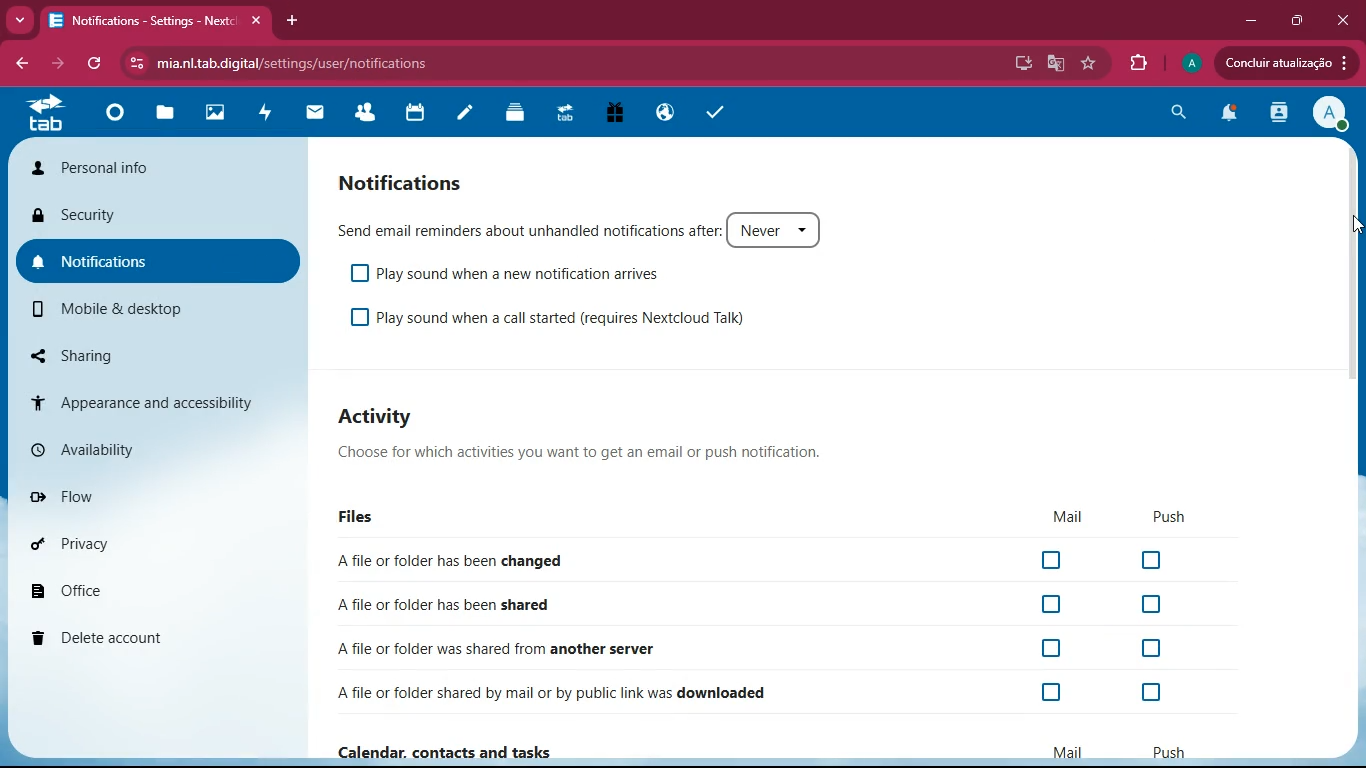 Image resolution: width=1366 pixels, height=768 pixels. Describe the element at coordinates (1175, 112) in the screenshot. I see `search` at that location.